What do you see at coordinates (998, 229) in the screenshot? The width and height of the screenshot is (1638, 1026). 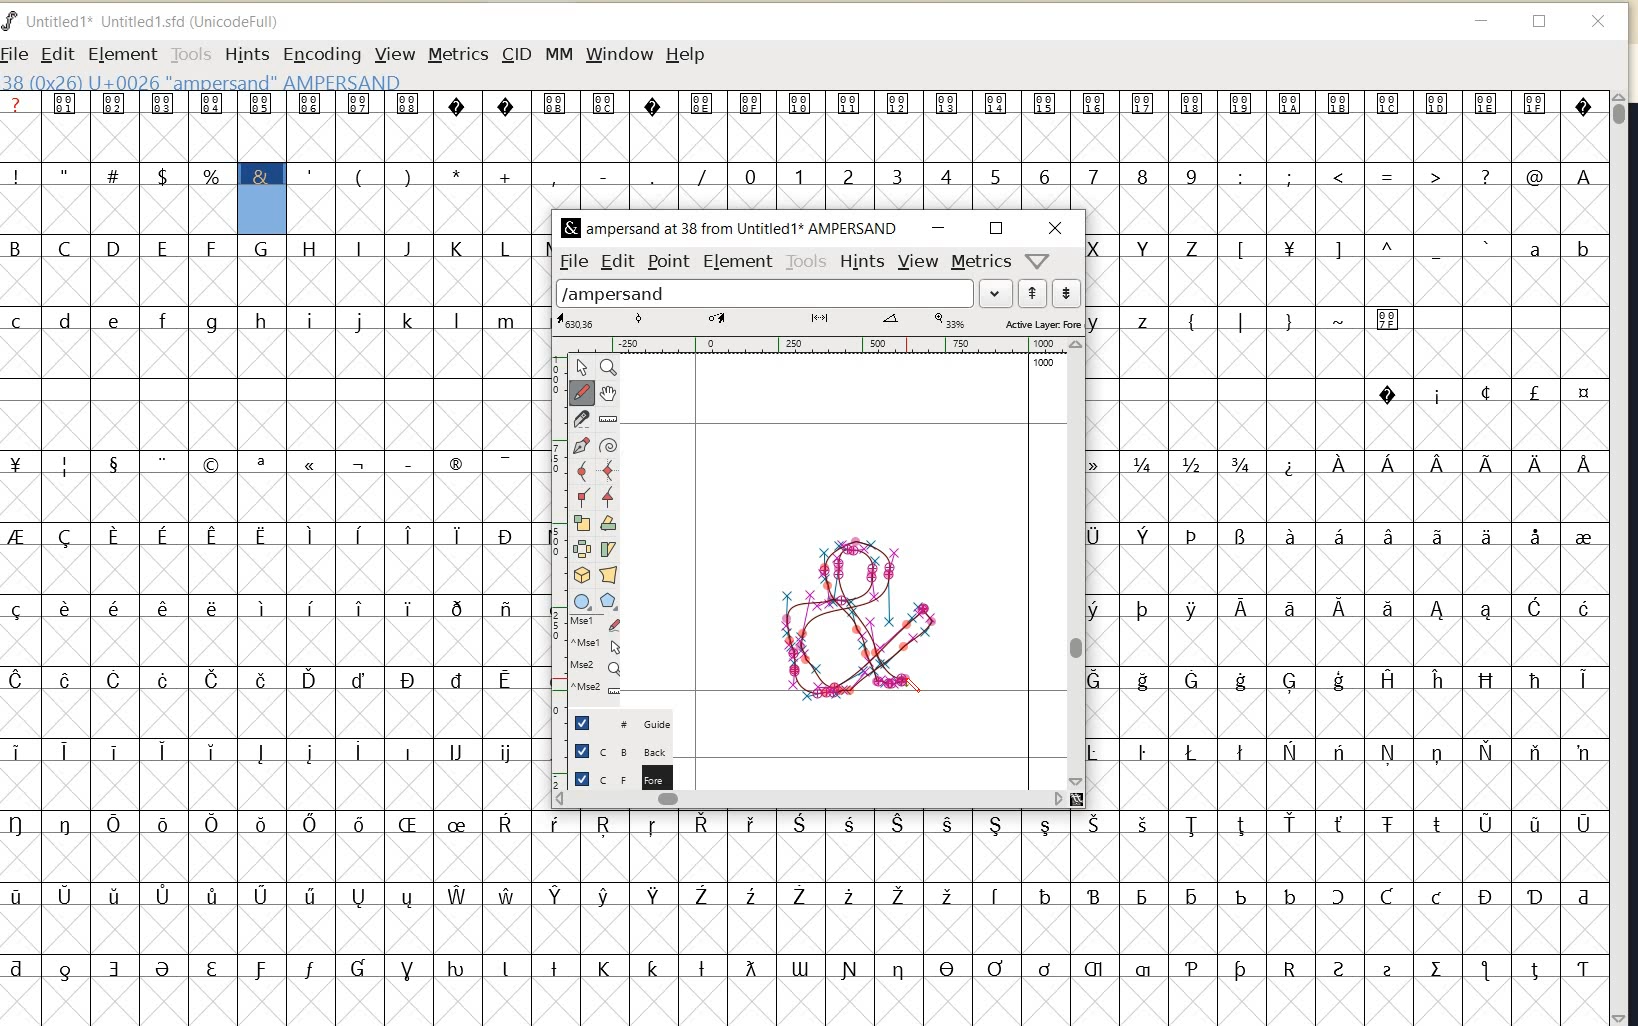 I see `RESTORE` at bounding box center [998, 229].